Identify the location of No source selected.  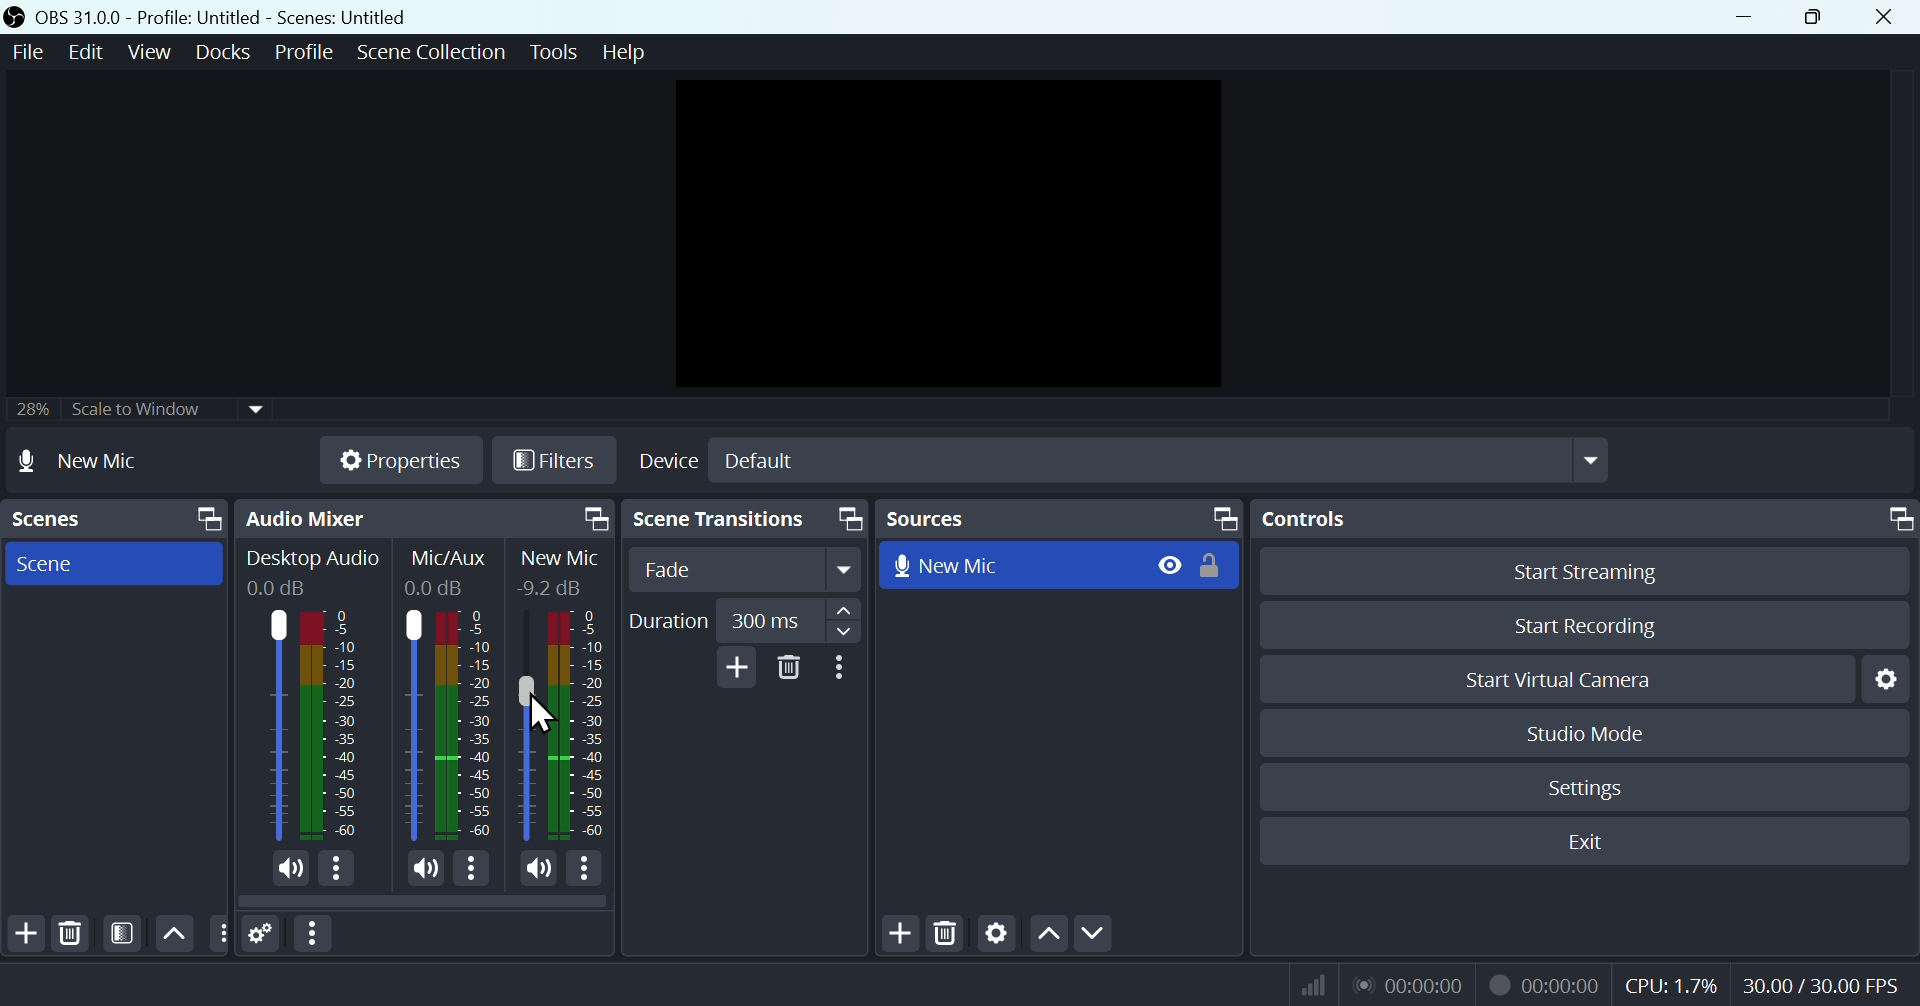
(102, 460).